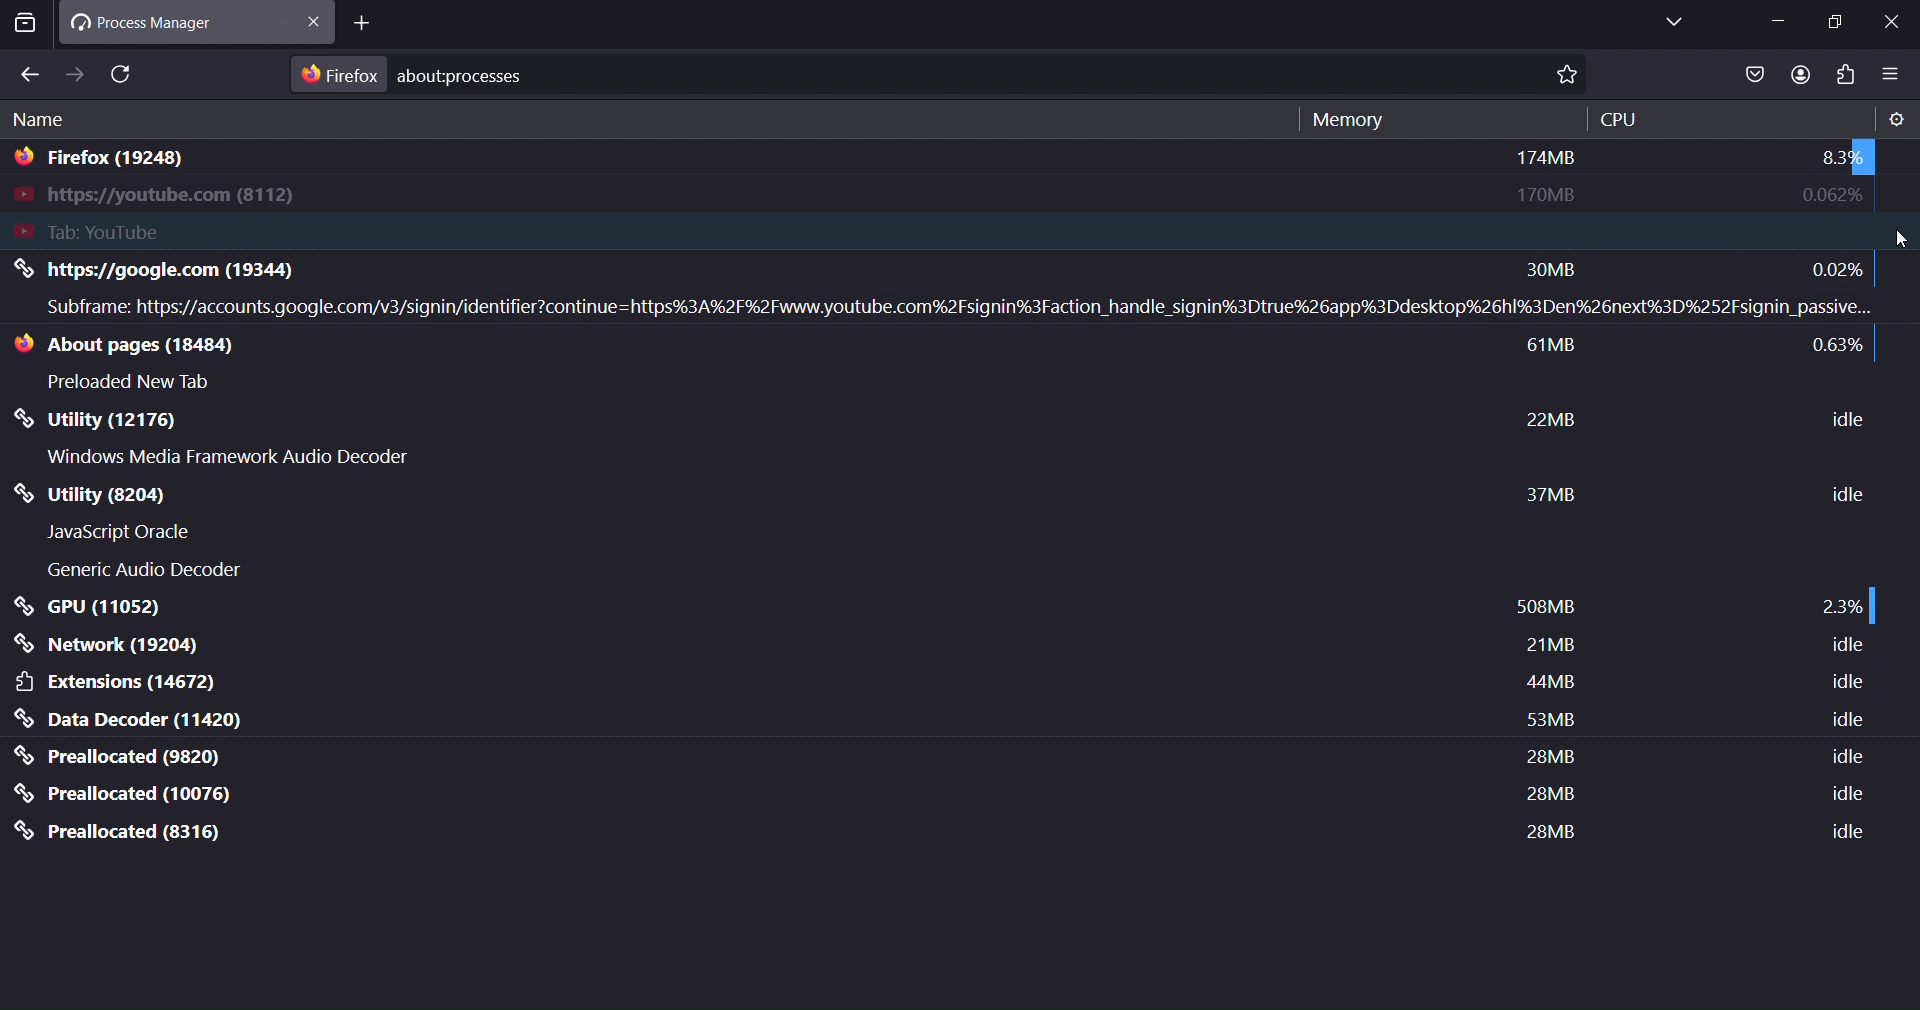  Describe the element at coordinates (1847, 646) in the screenshot. I see `idle` at that location.